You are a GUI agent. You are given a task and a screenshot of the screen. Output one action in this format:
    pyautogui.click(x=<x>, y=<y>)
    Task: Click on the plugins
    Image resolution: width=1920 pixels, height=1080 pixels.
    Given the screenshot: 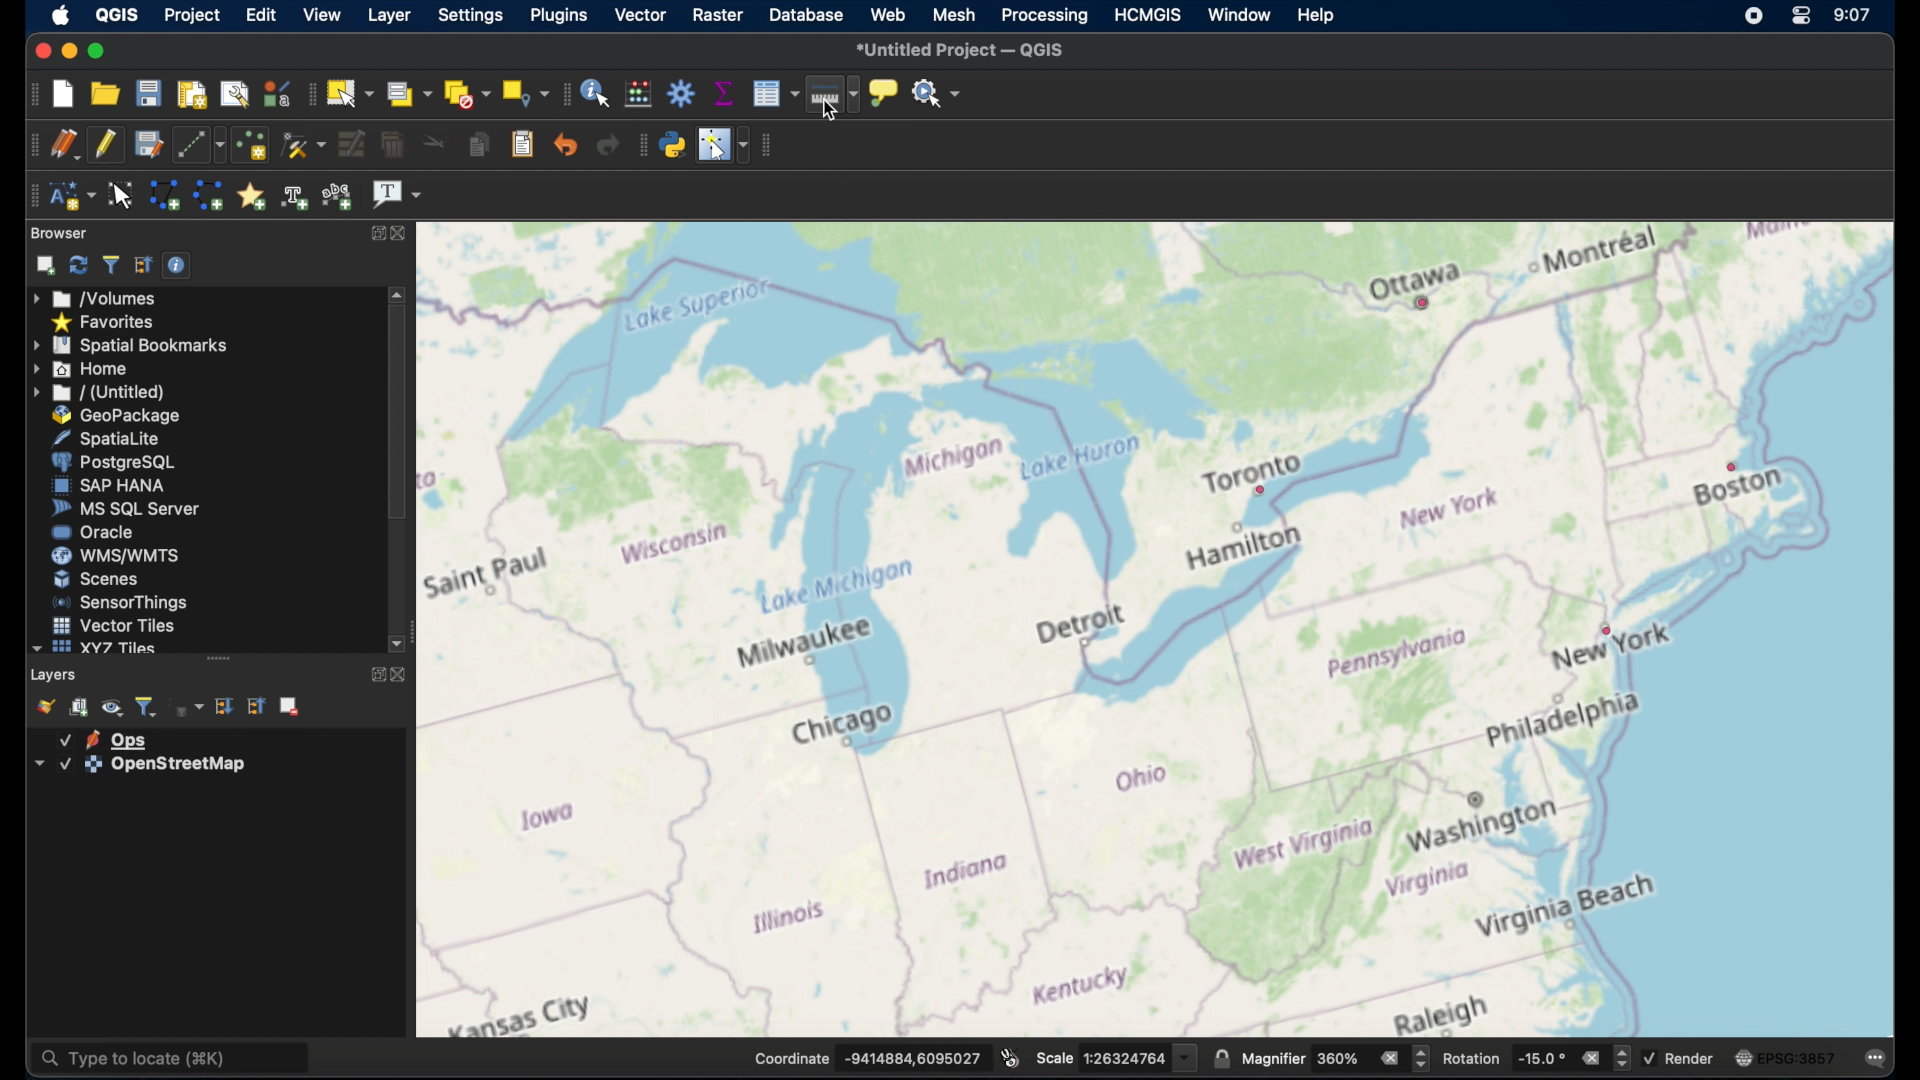 What is the action you would take?
    pyautogui.click(x=557, y=16)
    